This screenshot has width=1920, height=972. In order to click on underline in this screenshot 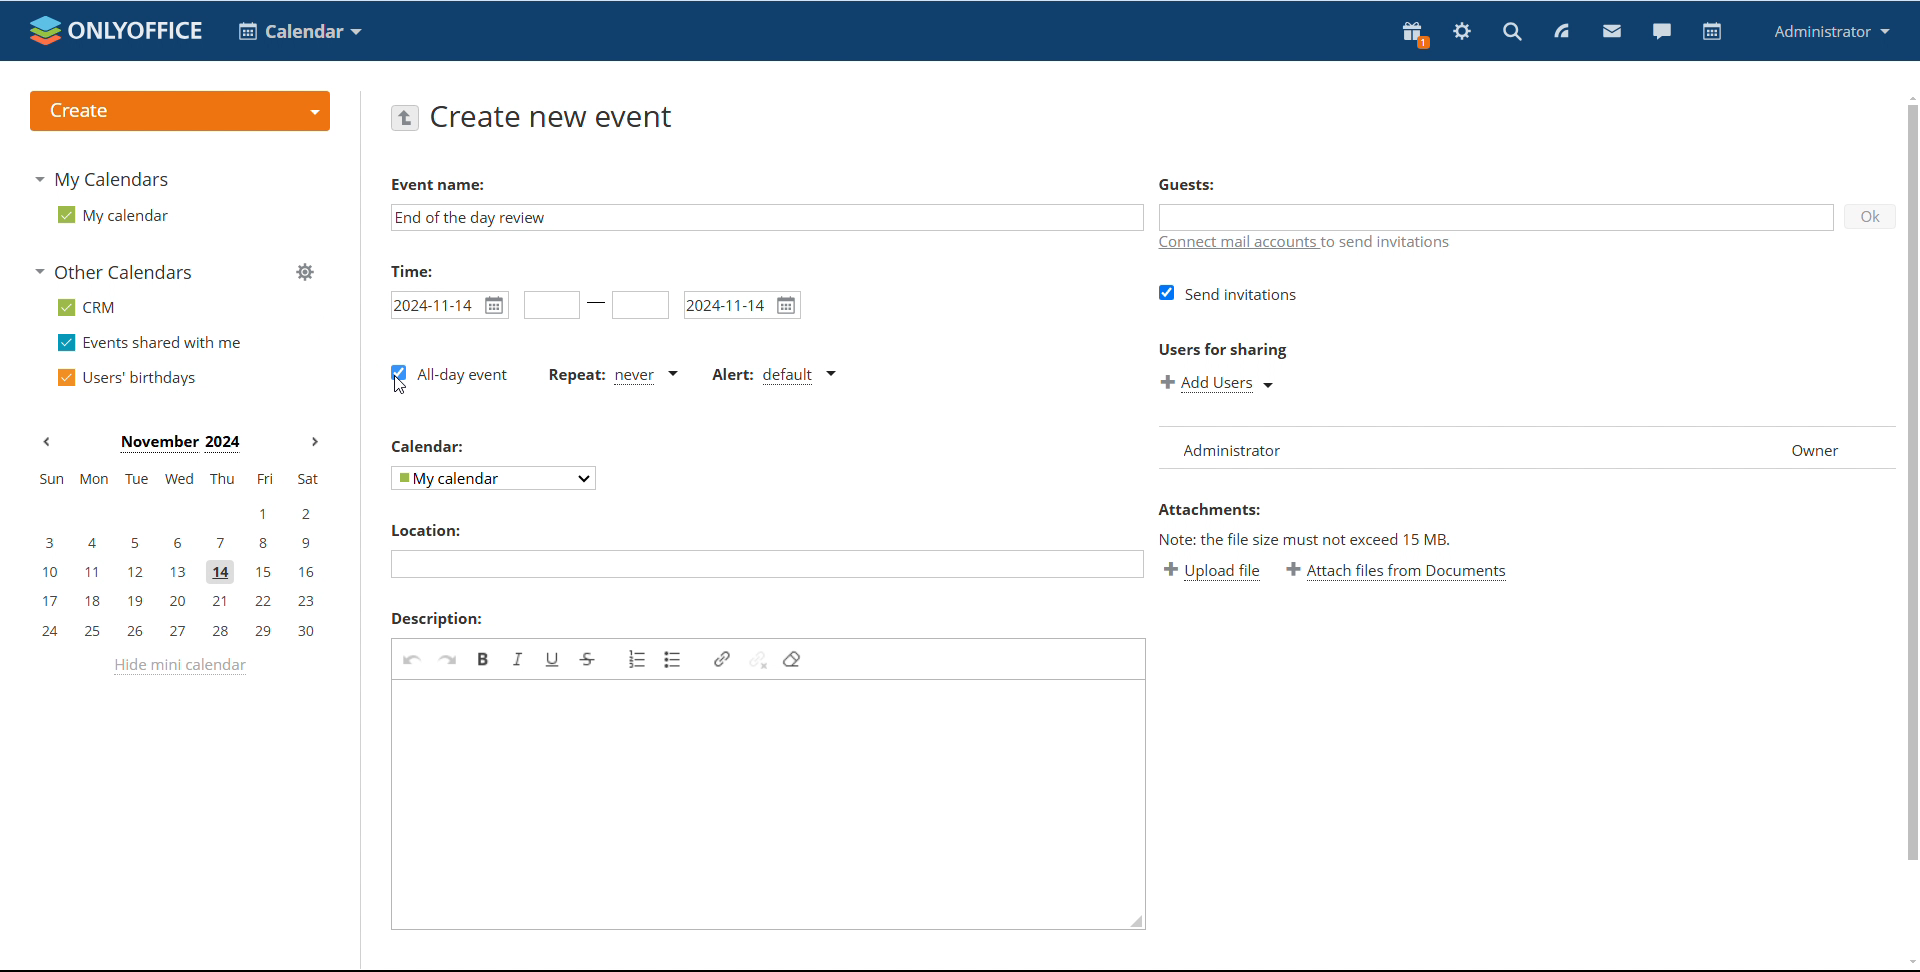, I will do `click(553, 659)`.